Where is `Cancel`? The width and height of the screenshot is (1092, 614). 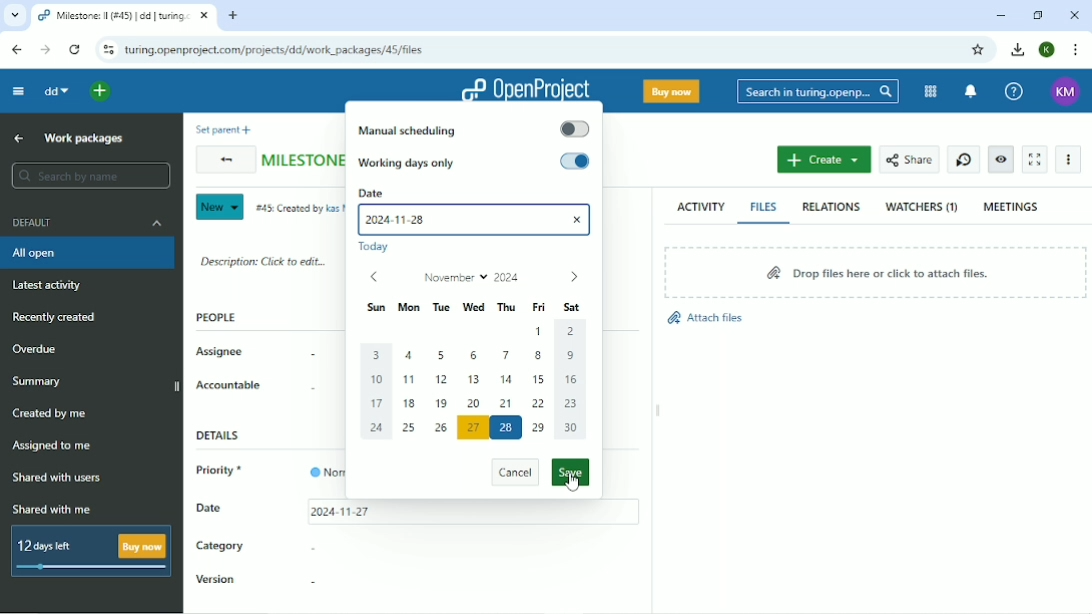
Cancel is located at coordinates (514, 474).